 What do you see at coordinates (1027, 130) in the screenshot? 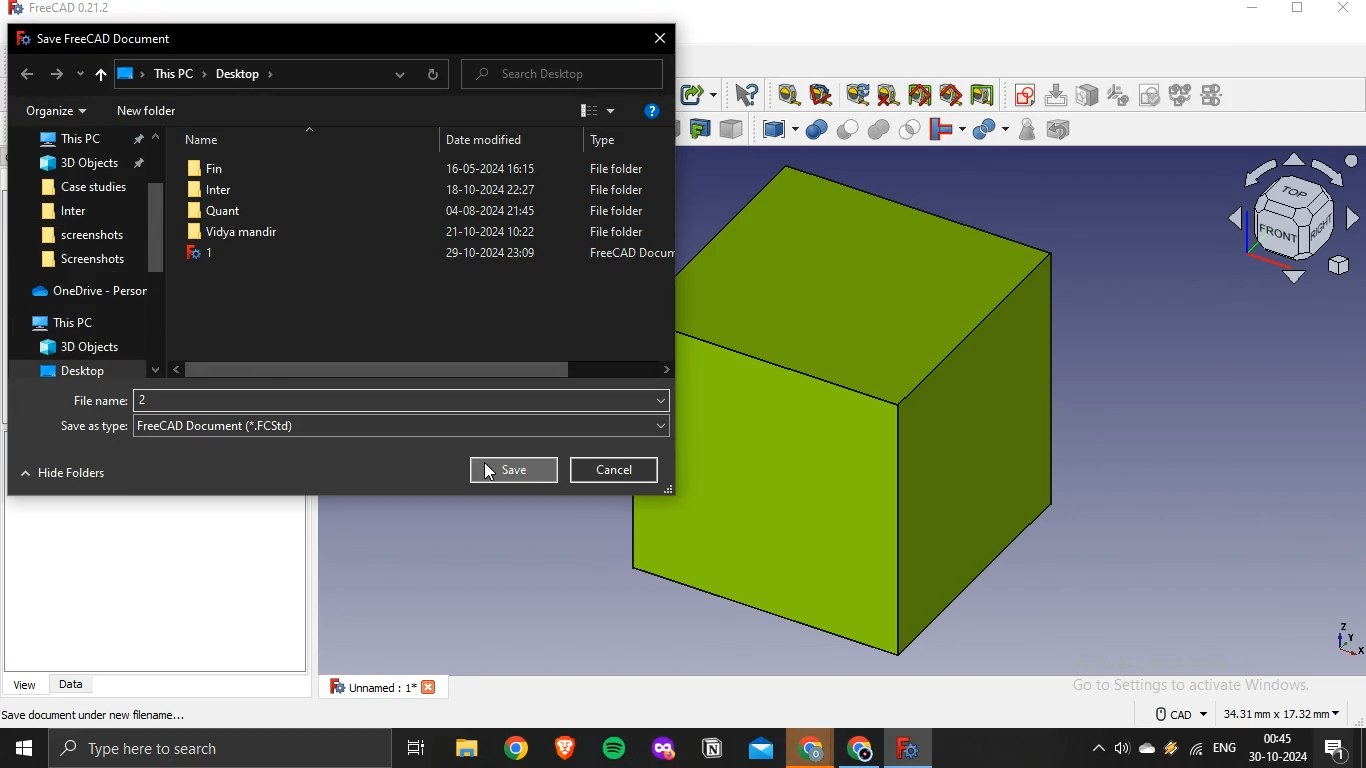
I see `check geometry` at bounding box center [1027, 130].